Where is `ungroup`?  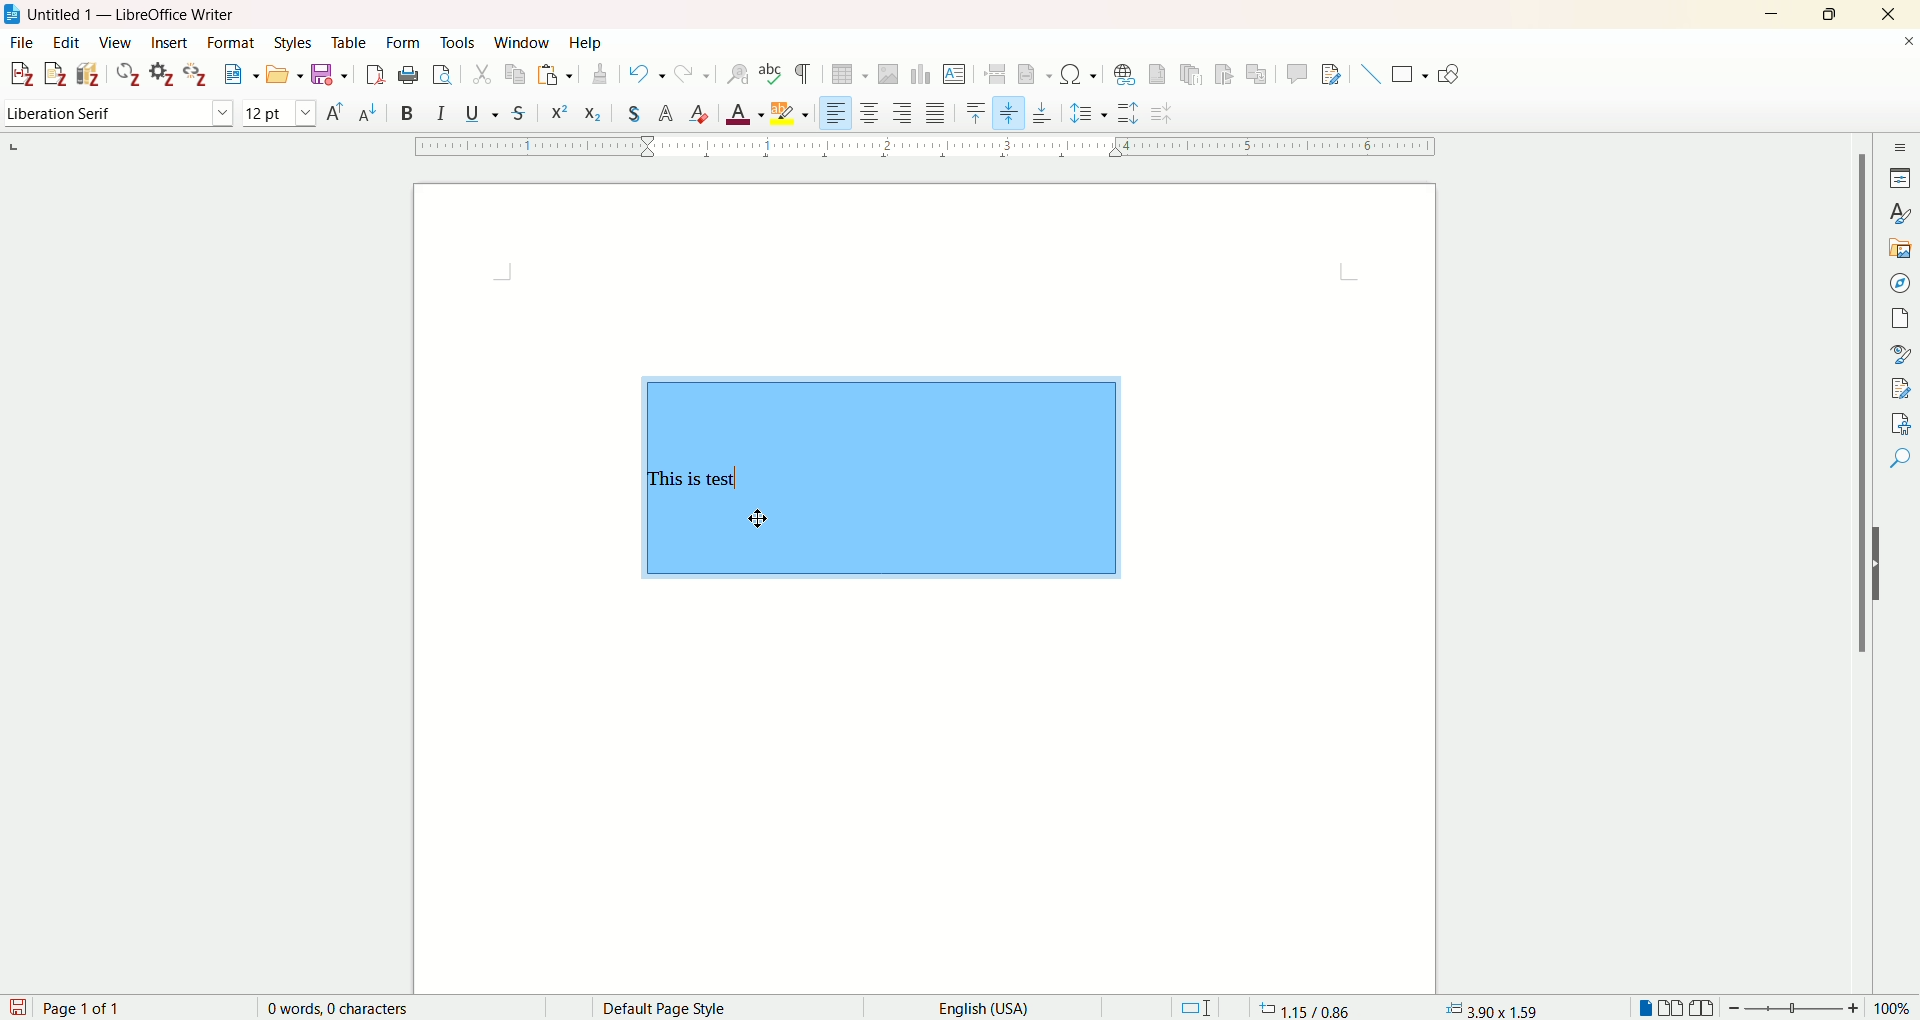
ungroup is located at coordinates (1354, 114).